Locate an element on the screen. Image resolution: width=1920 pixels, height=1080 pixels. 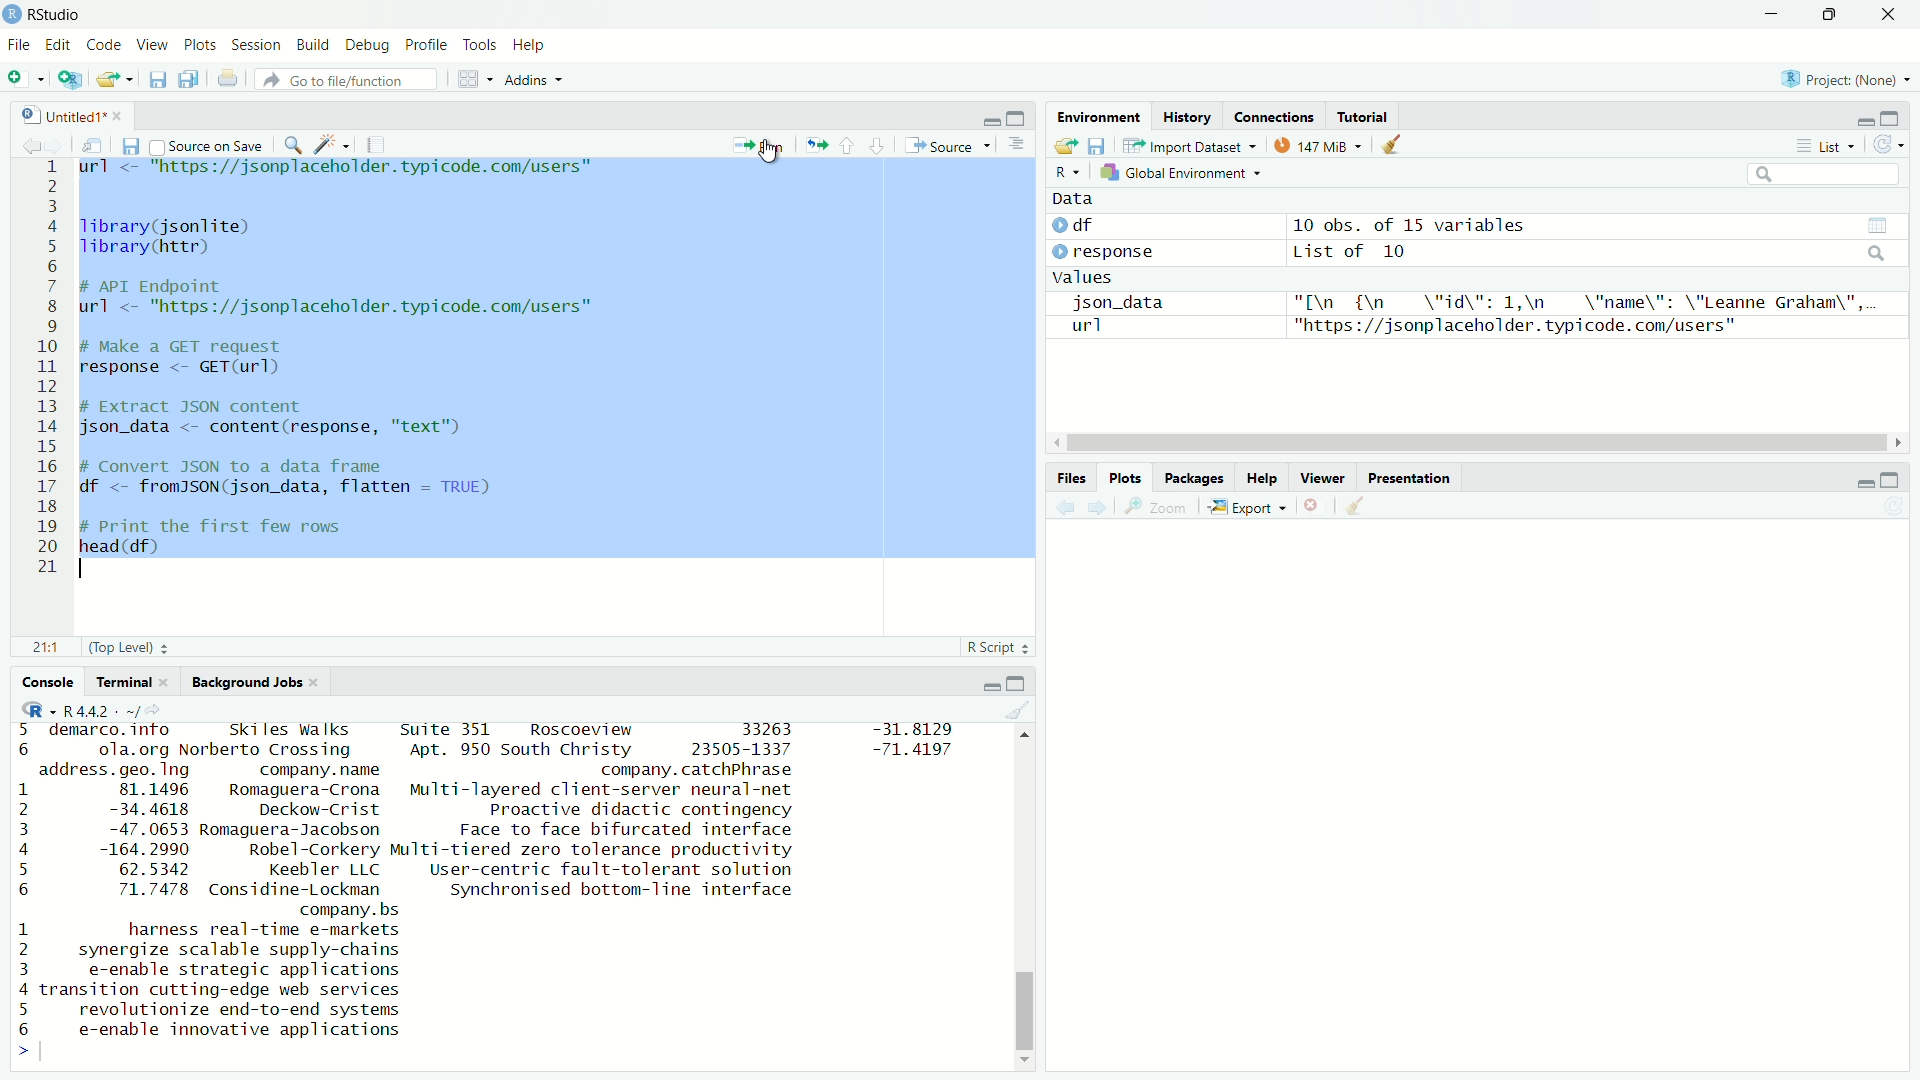
Presentation is located at coordinates (1412, 479).